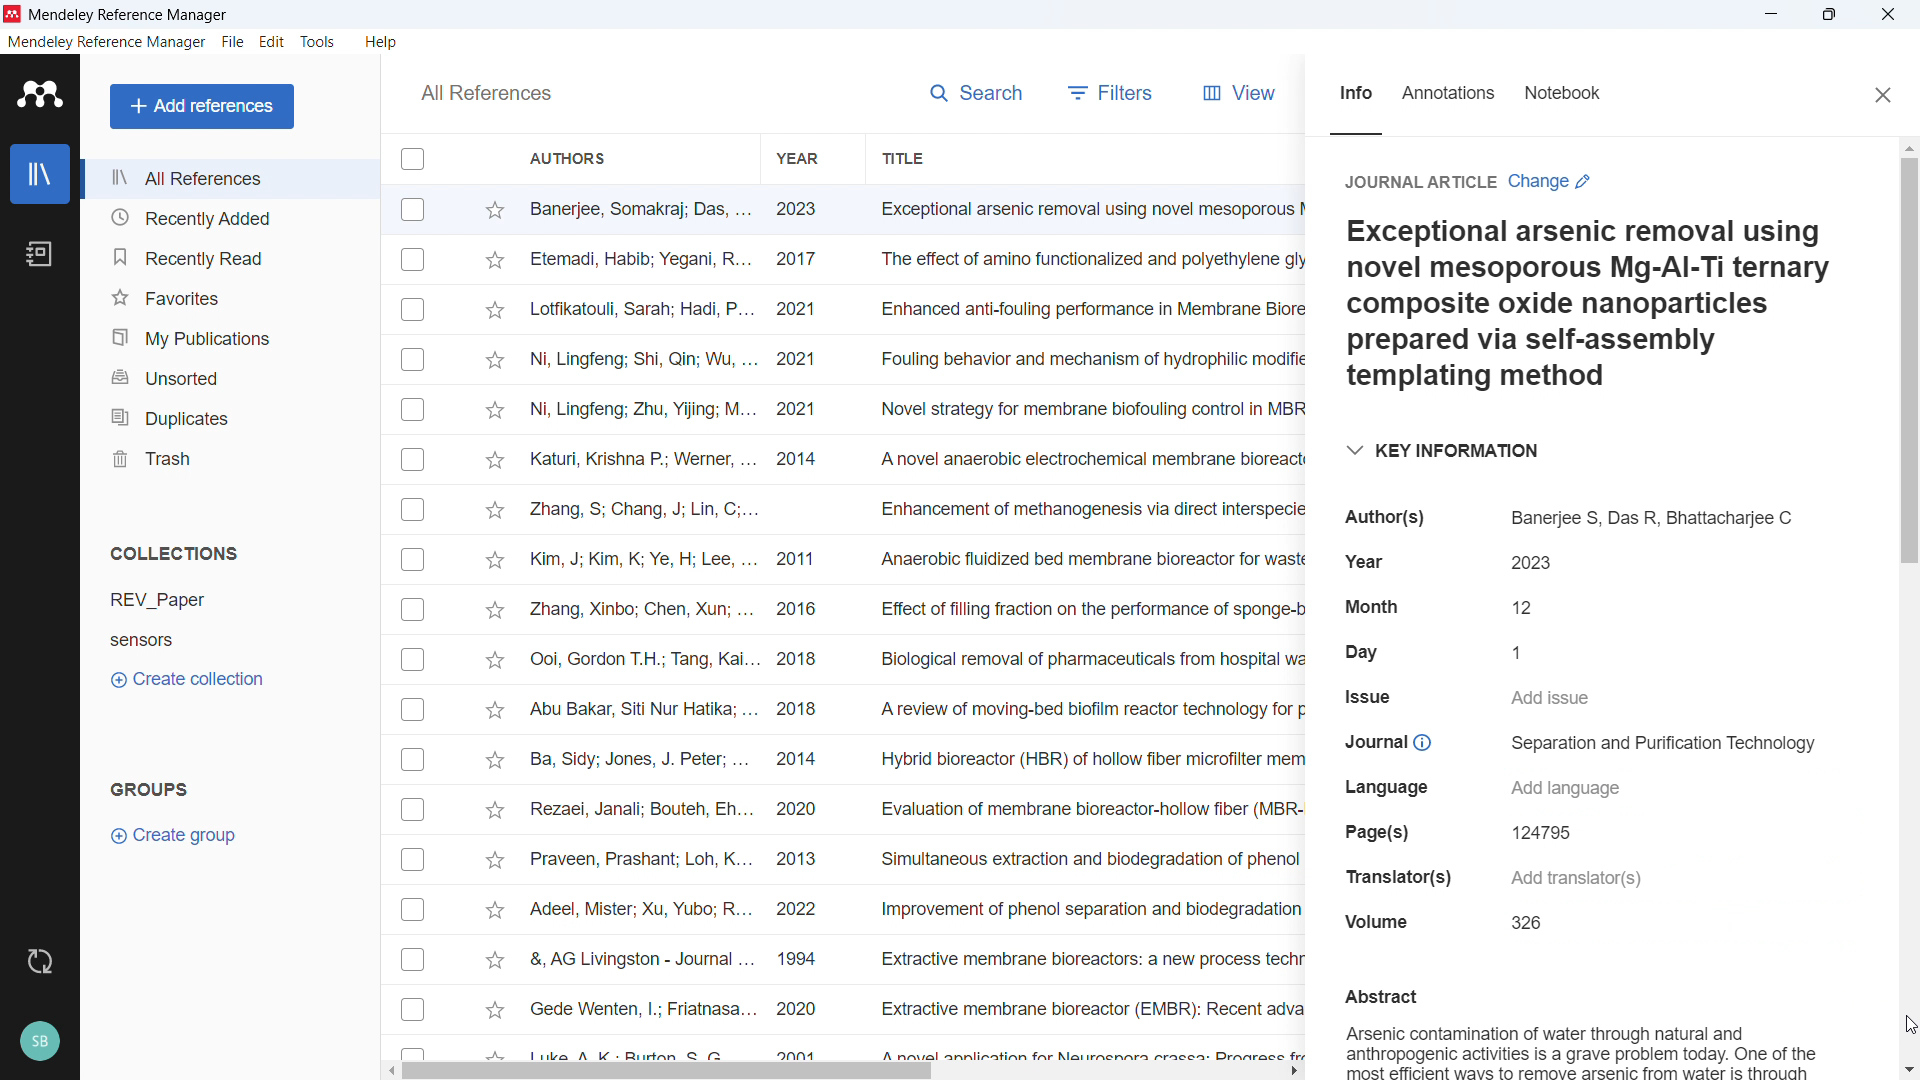 Image resolution: width=1920 pixels, height=1080 pixels. What do you see at coordinates (1090, 760) in the screenshot?
I see `hybrid bioreactor of hollow fiber microfilter membrane and cross linked` at bounding box center [1090, 760].